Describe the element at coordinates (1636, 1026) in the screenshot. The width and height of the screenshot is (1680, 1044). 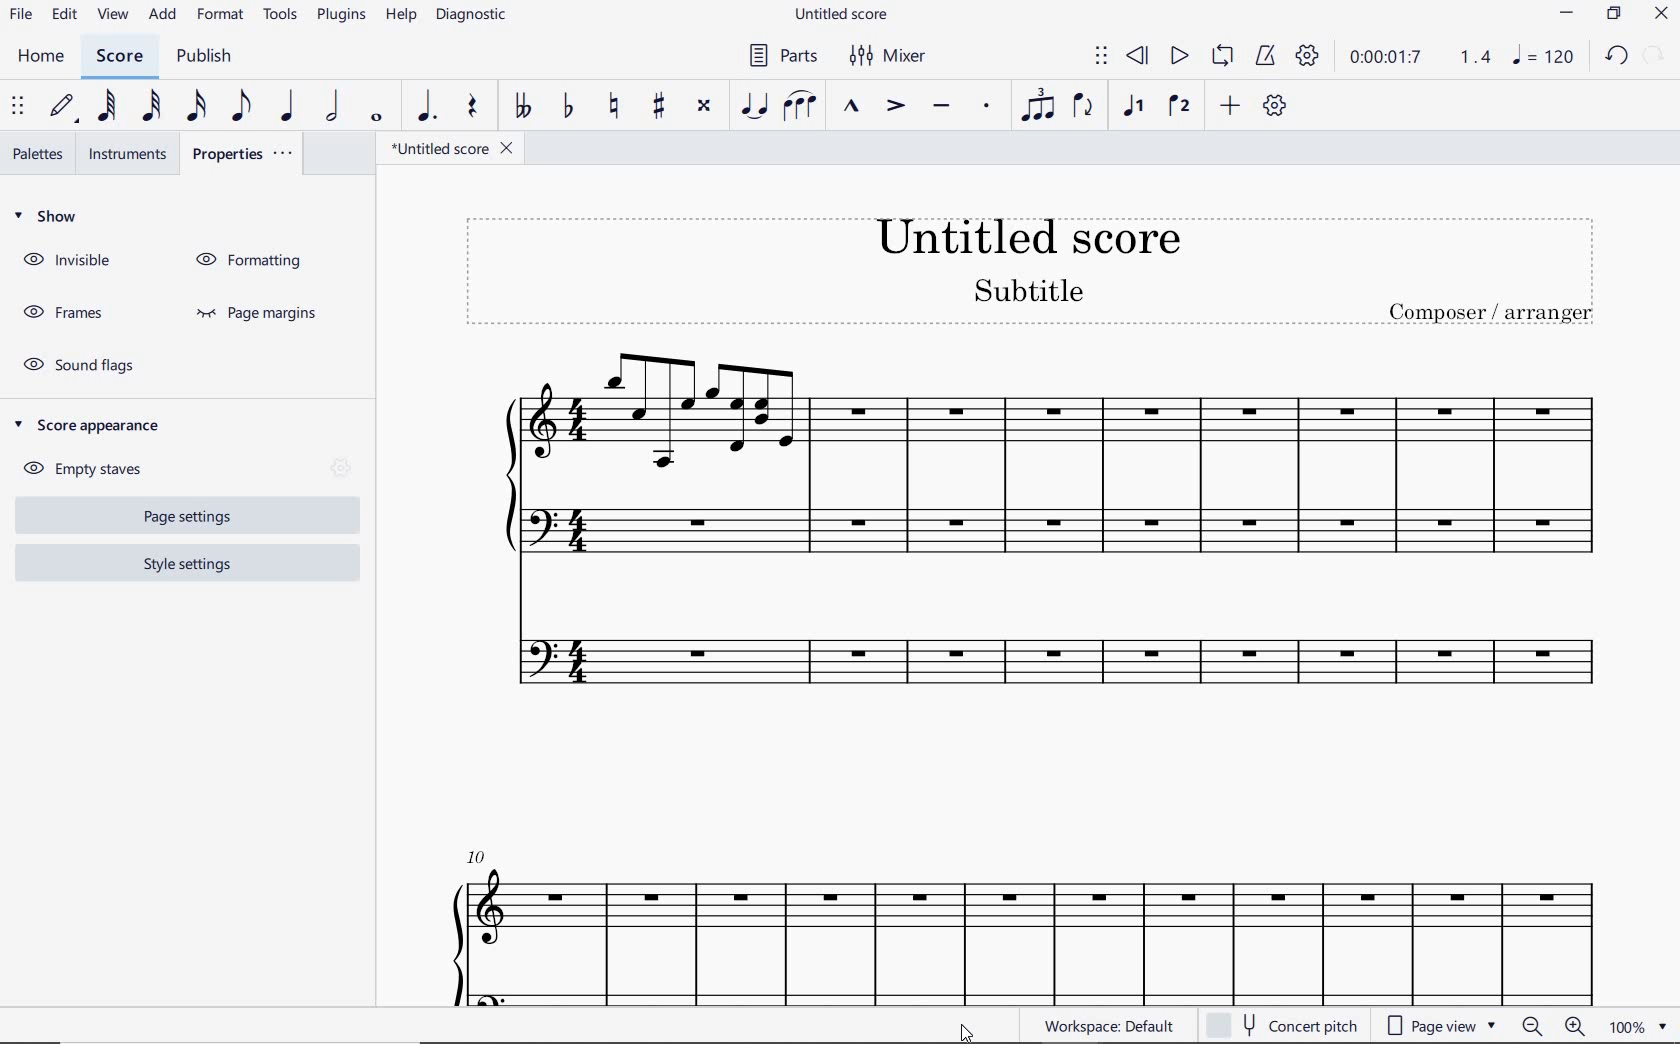
I see `zoom factor` at that location.